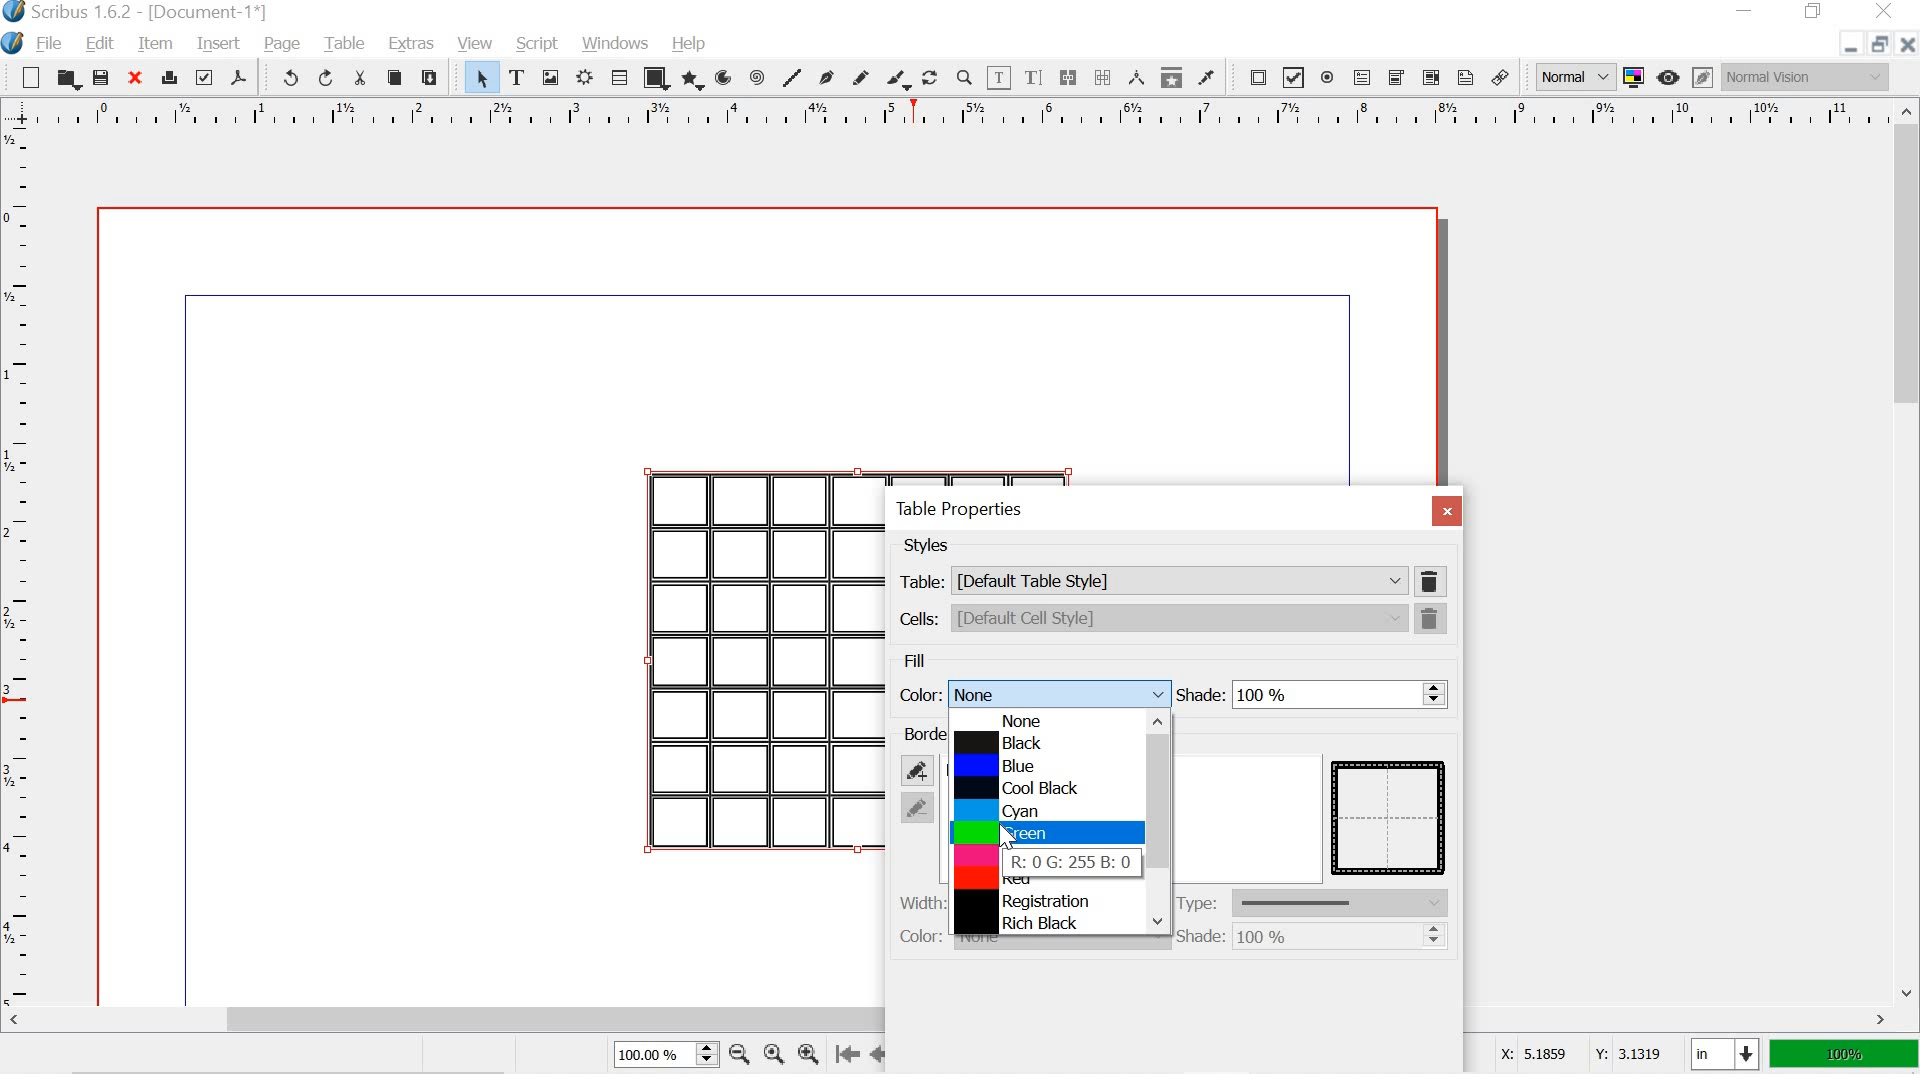  Describe the element at coordinates (1888, 12) in the screenshot. I see `close` at that location.